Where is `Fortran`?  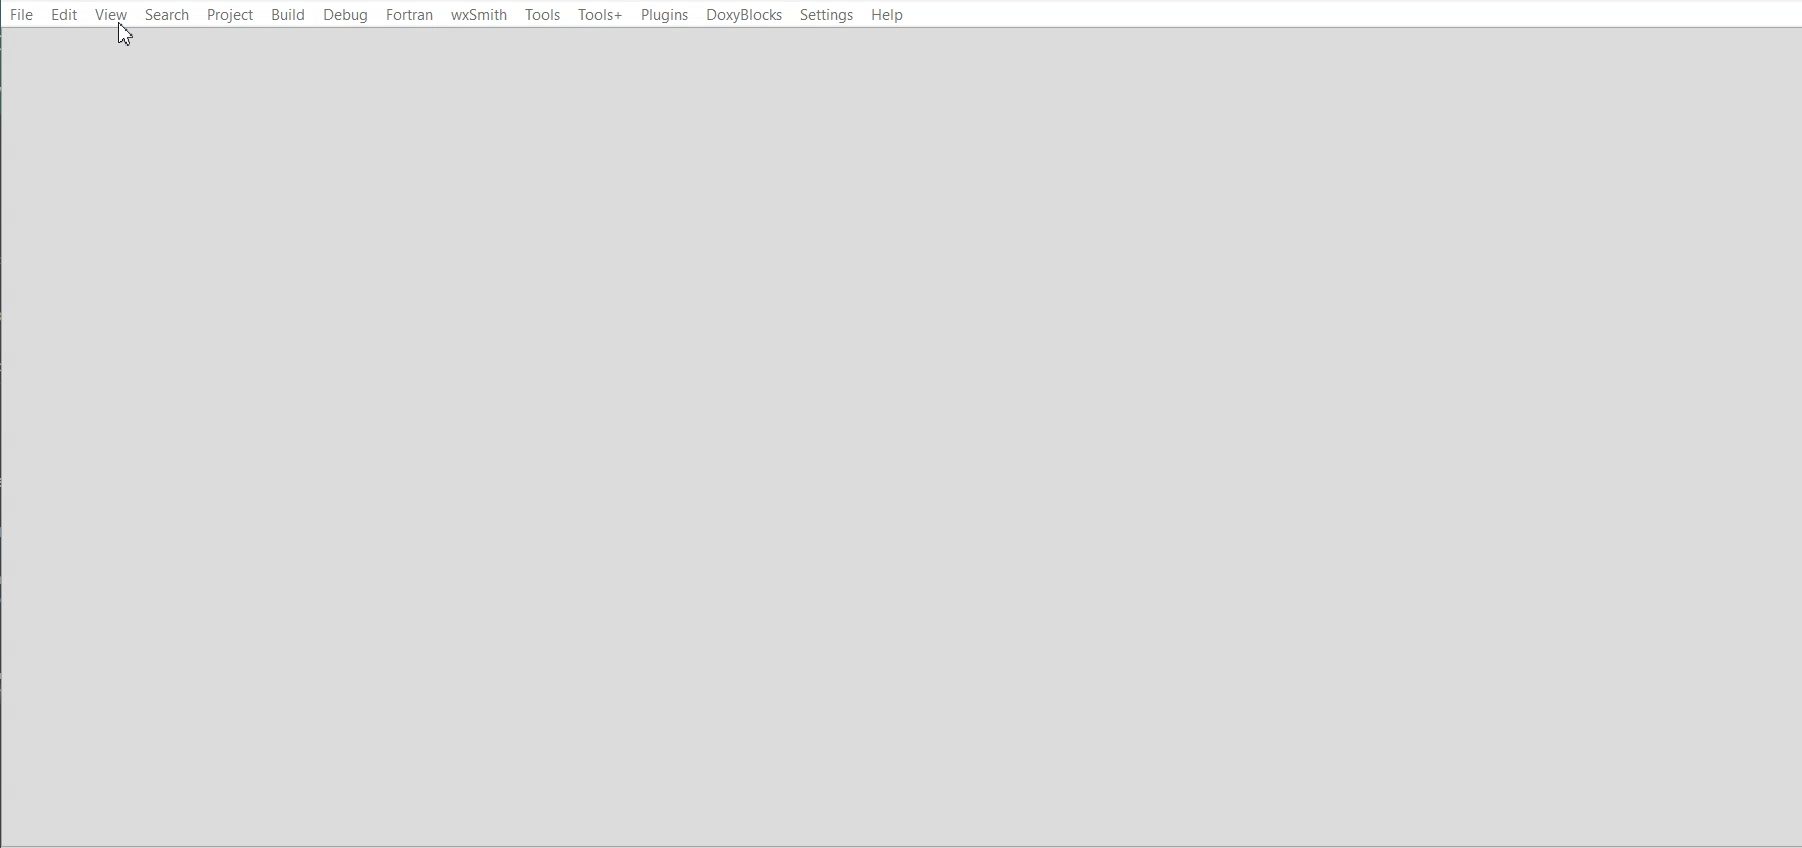
Fortran is located at coordinates (410, 15).